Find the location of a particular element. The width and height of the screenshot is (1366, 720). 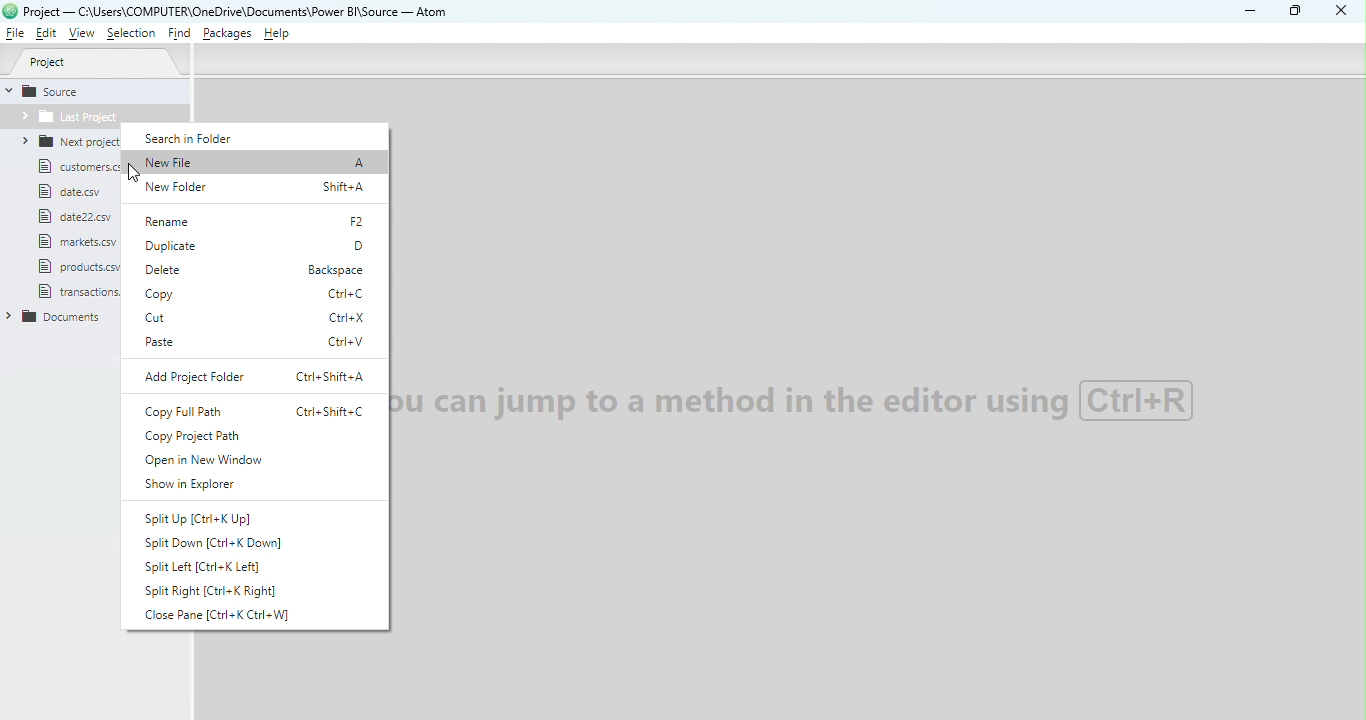

Open new window is located at coordinates (222, 460).